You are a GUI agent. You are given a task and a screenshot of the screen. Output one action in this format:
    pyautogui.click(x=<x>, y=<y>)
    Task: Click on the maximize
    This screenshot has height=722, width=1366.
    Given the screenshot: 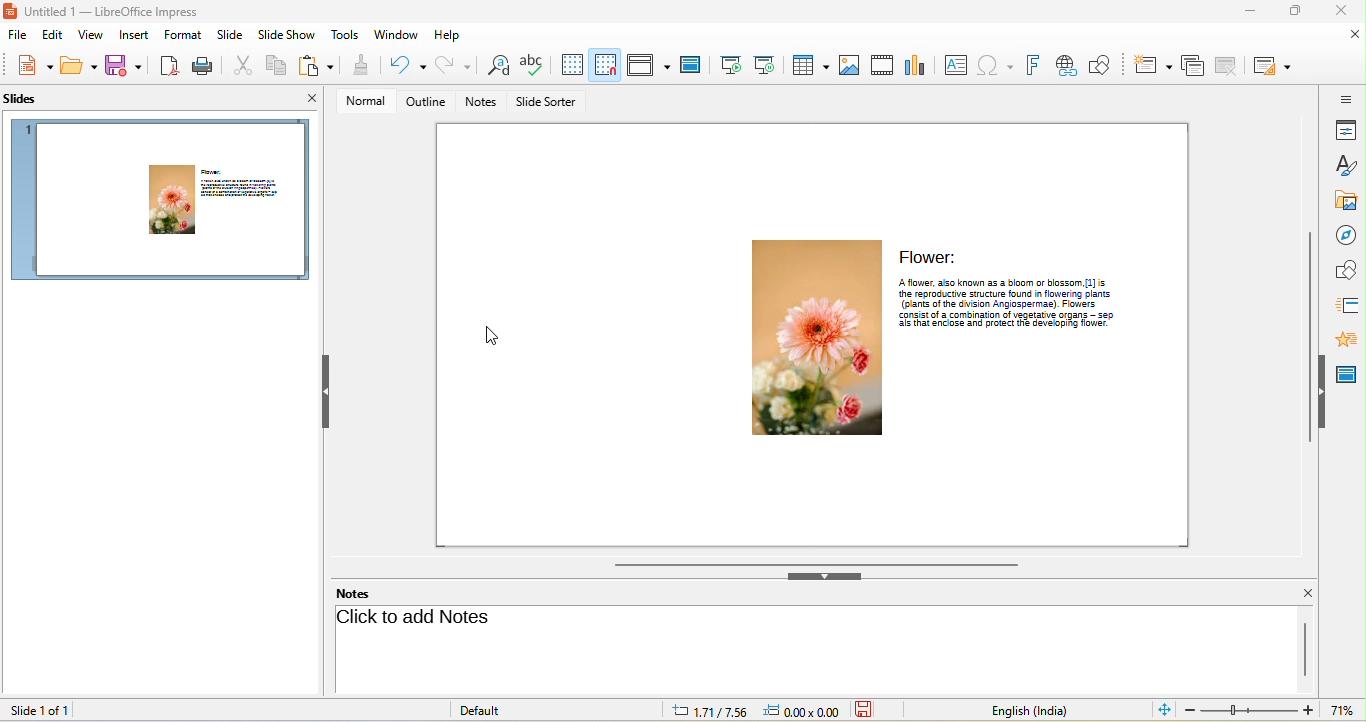 What is the action you would take?
    pyautogui.click(x=1293, y=12)
    